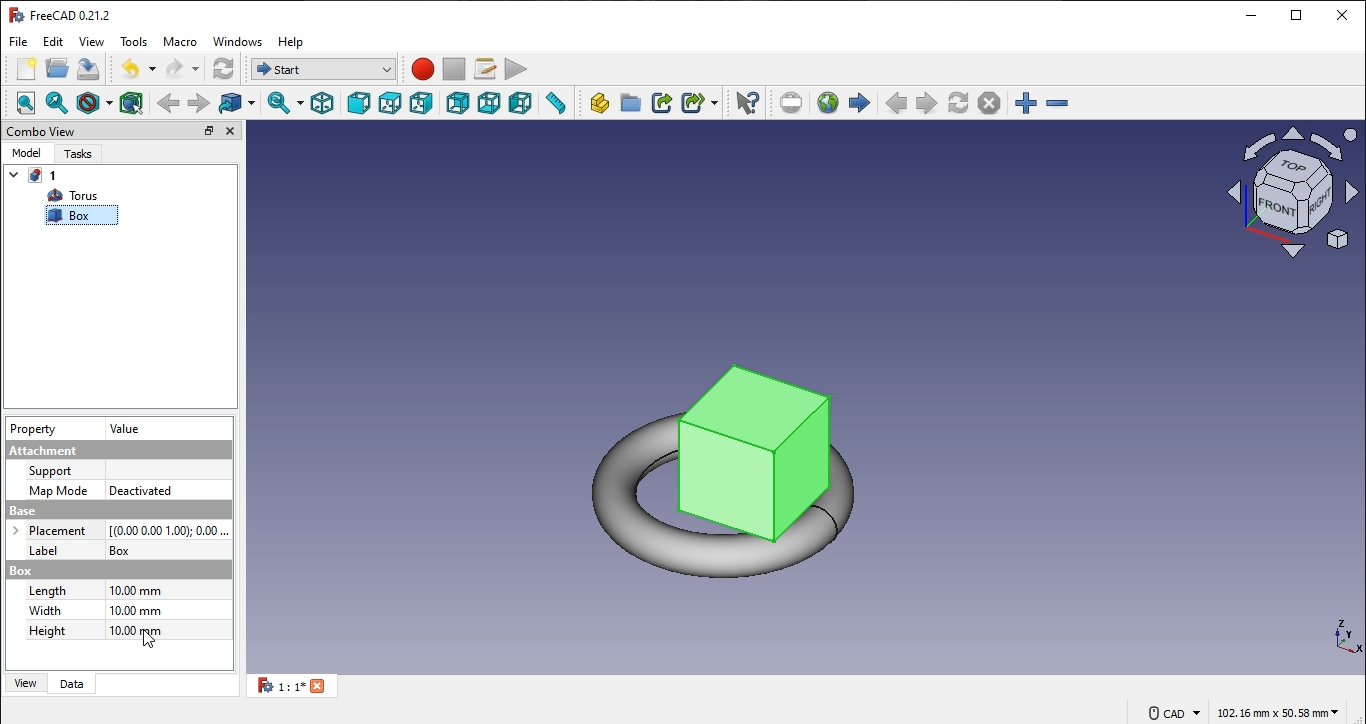 The image size is (1366, 724). Describe the element at coordinates (284, 104) in the screenshot. I see `sync view` at that location.